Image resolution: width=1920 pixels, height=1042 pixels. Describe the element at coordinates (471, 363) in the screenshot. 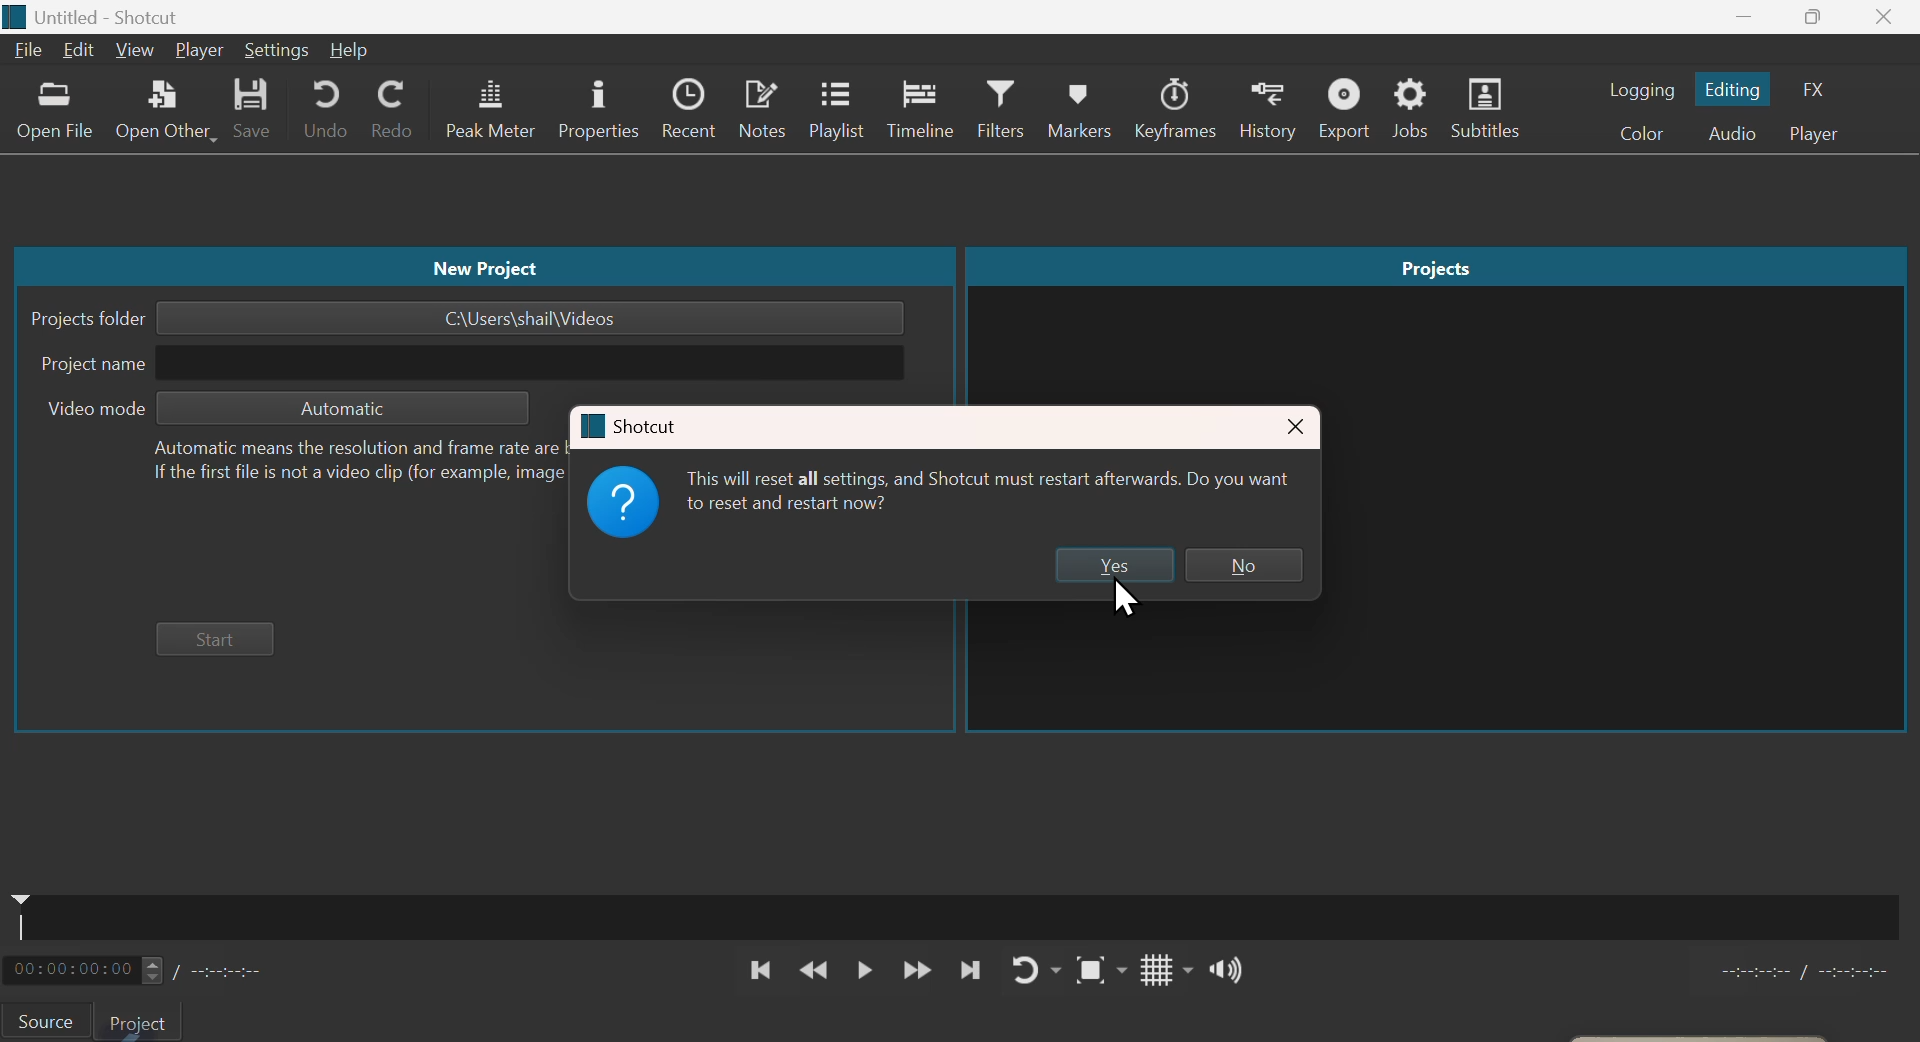

I see `Project name` at that location.